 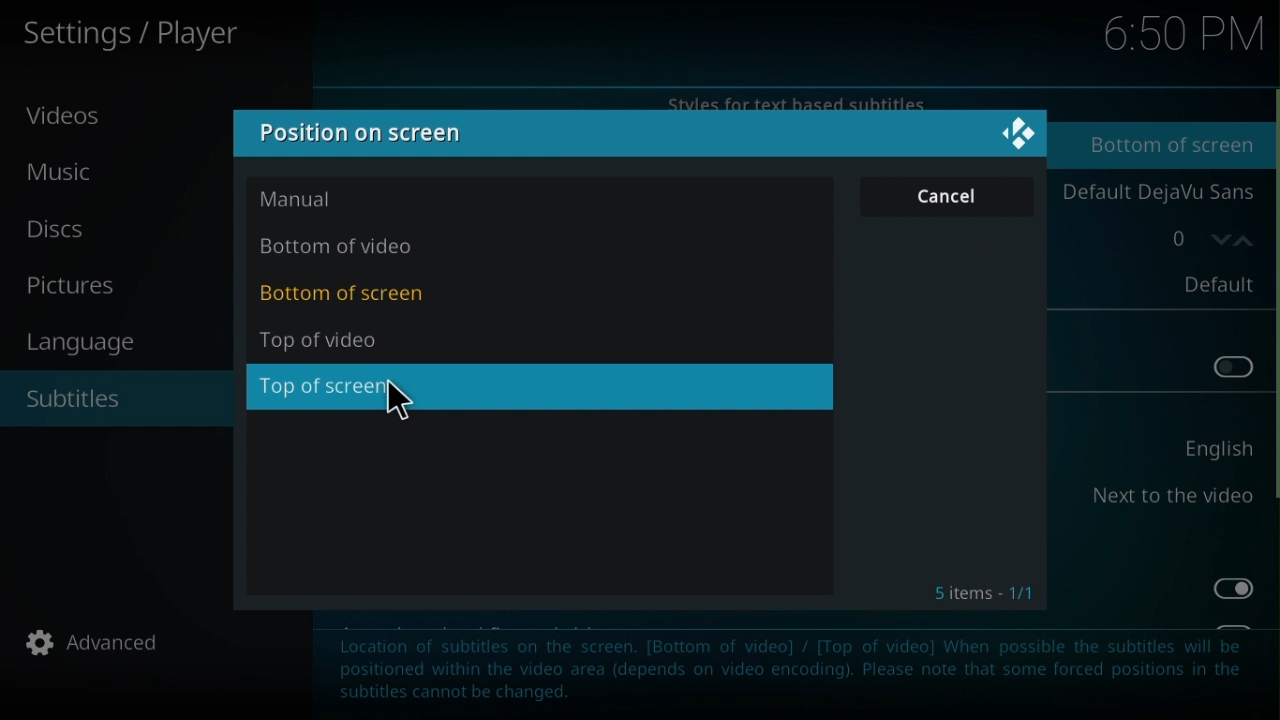 I want to click on Language, so click(x=87, y=345).